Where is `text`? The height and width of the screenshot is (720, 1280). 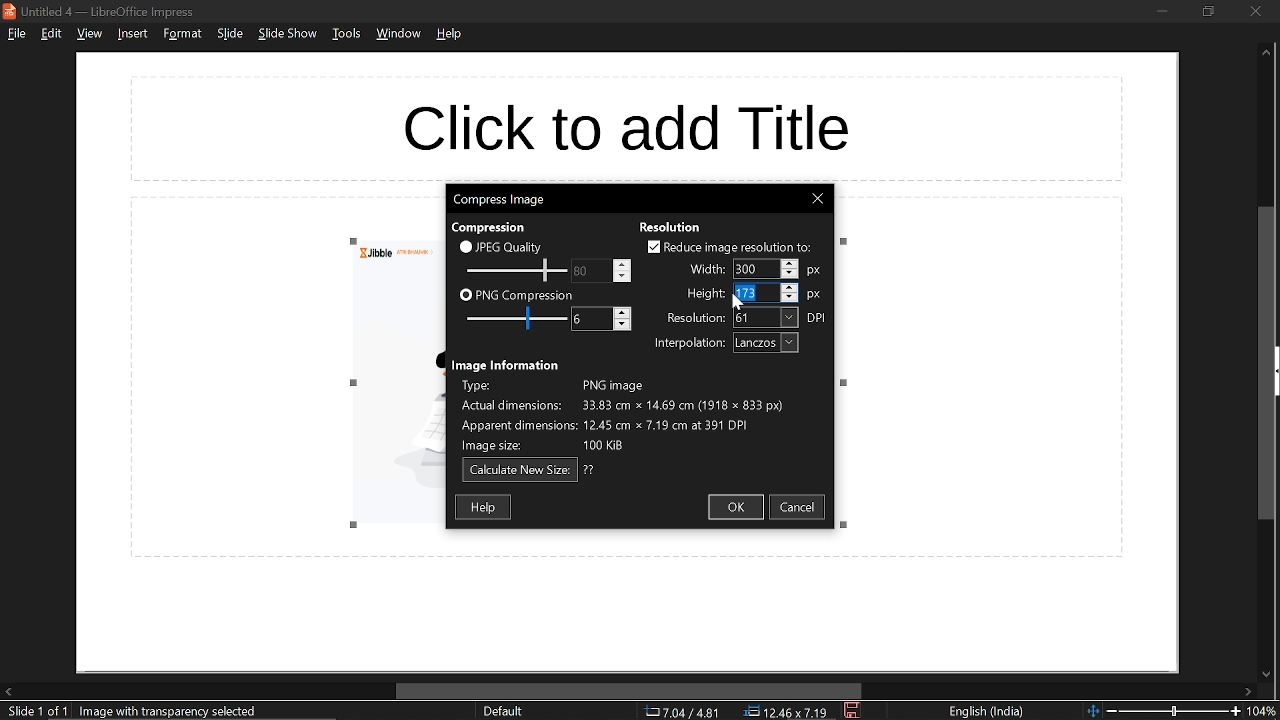
text is located at coordinates (707, 267).